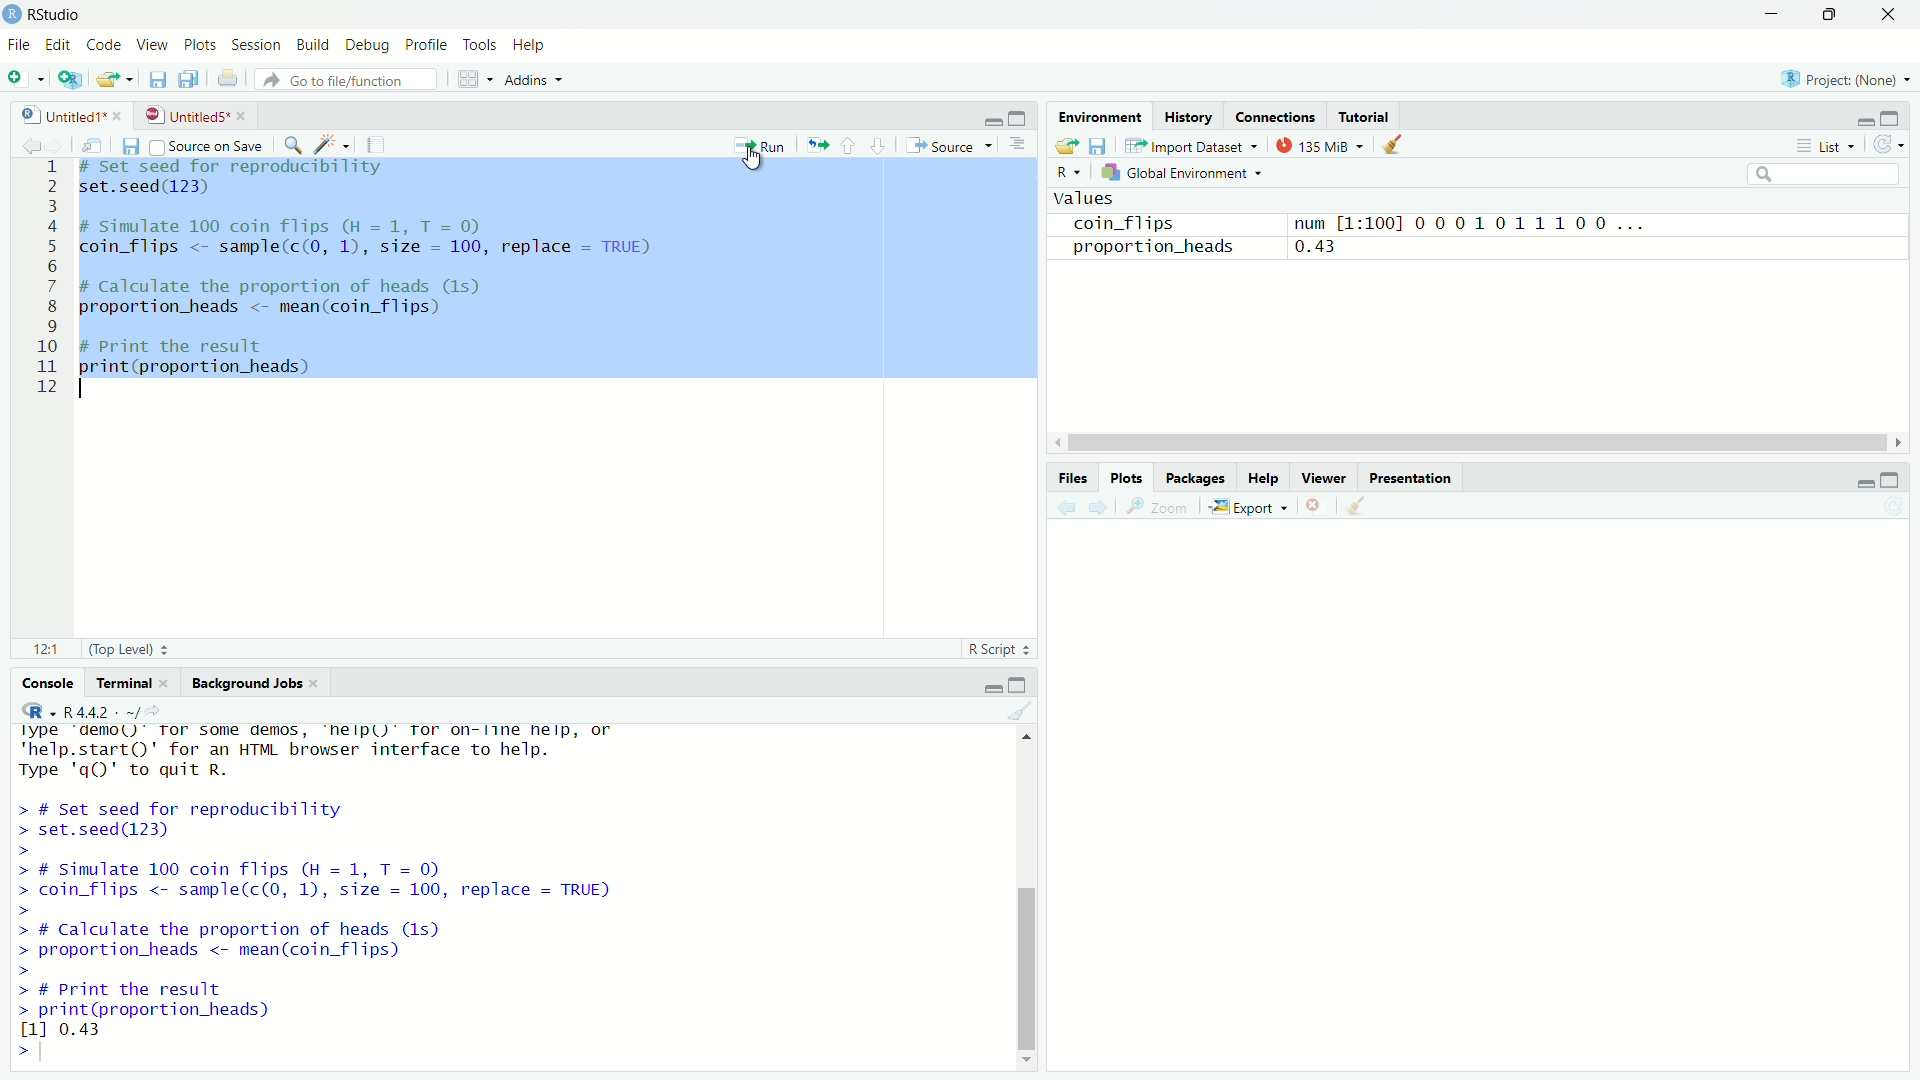 Image resolution: width=1920 pixels, height=1080 pixels. I want to click on prompt cursor, so click(14, 1049).